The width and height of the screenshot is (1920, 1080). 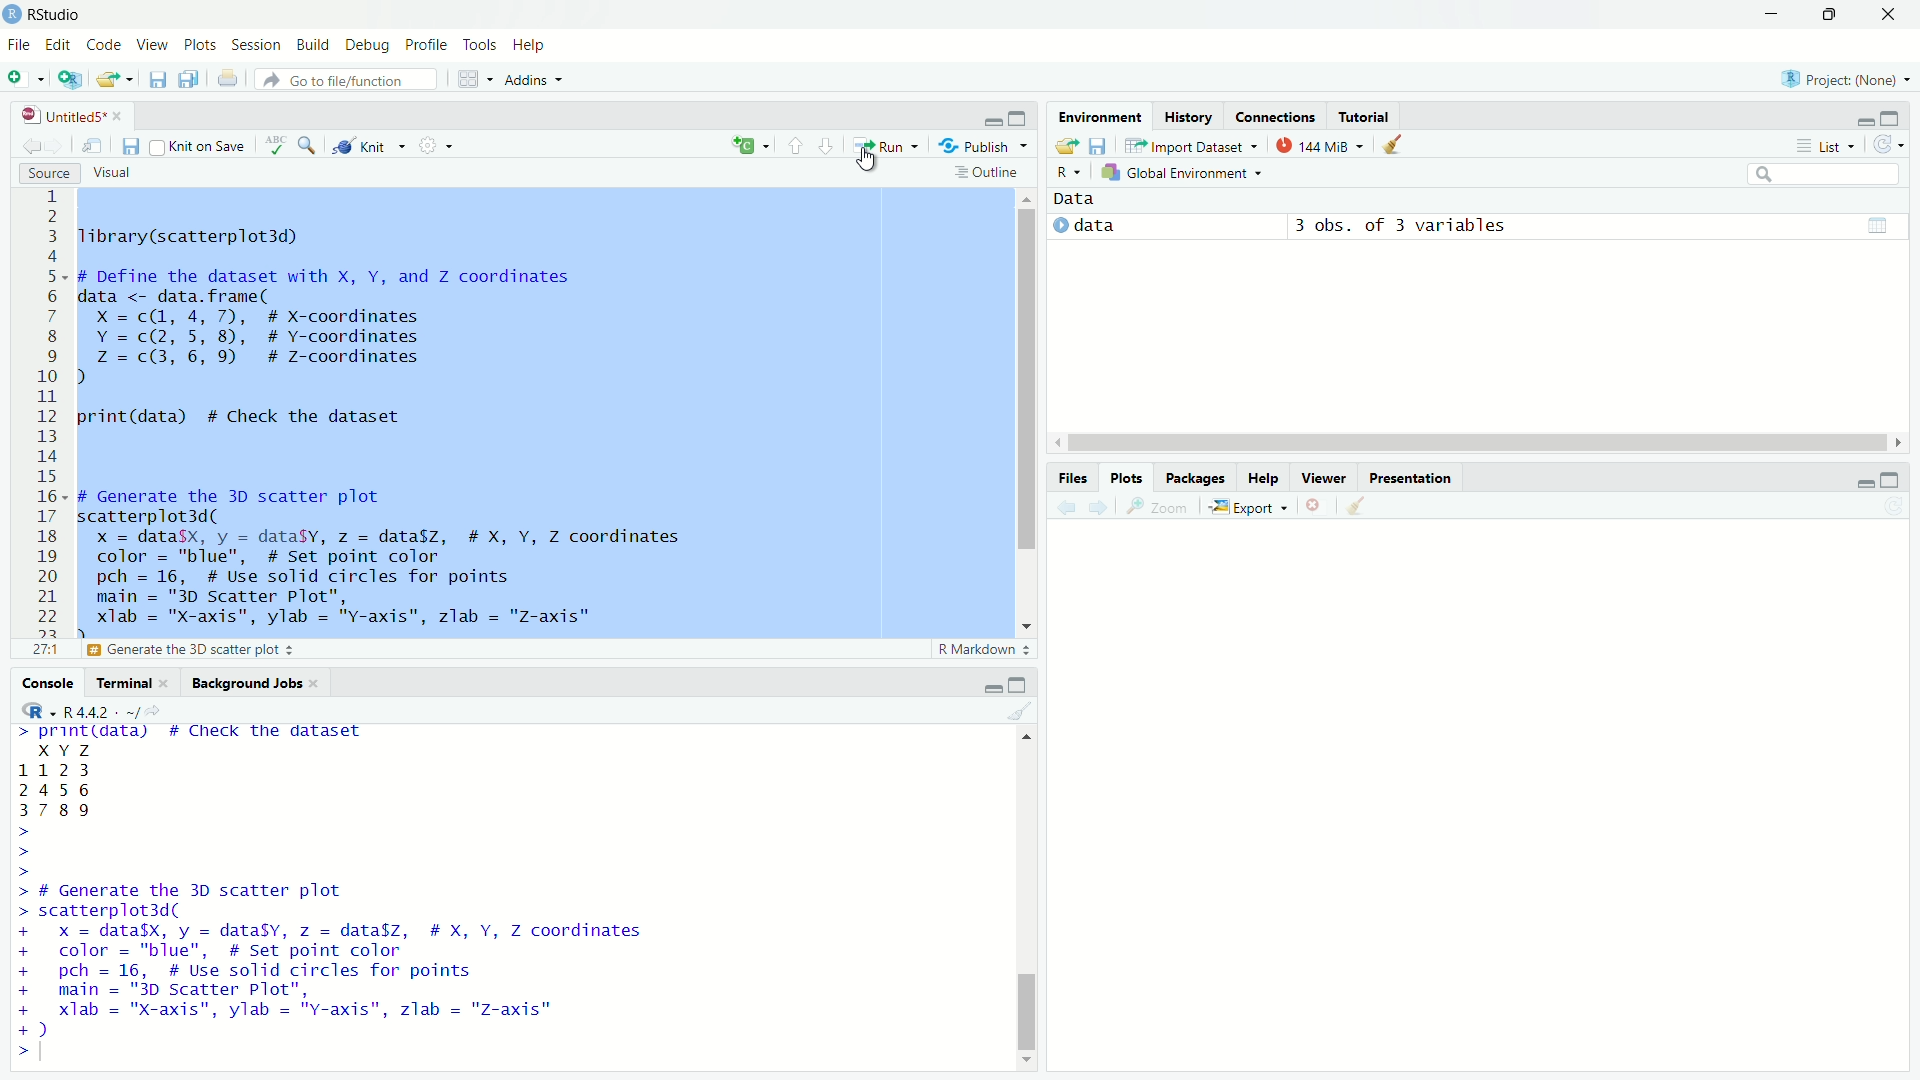 I want to click on select language, so click(x=1066, y=172).